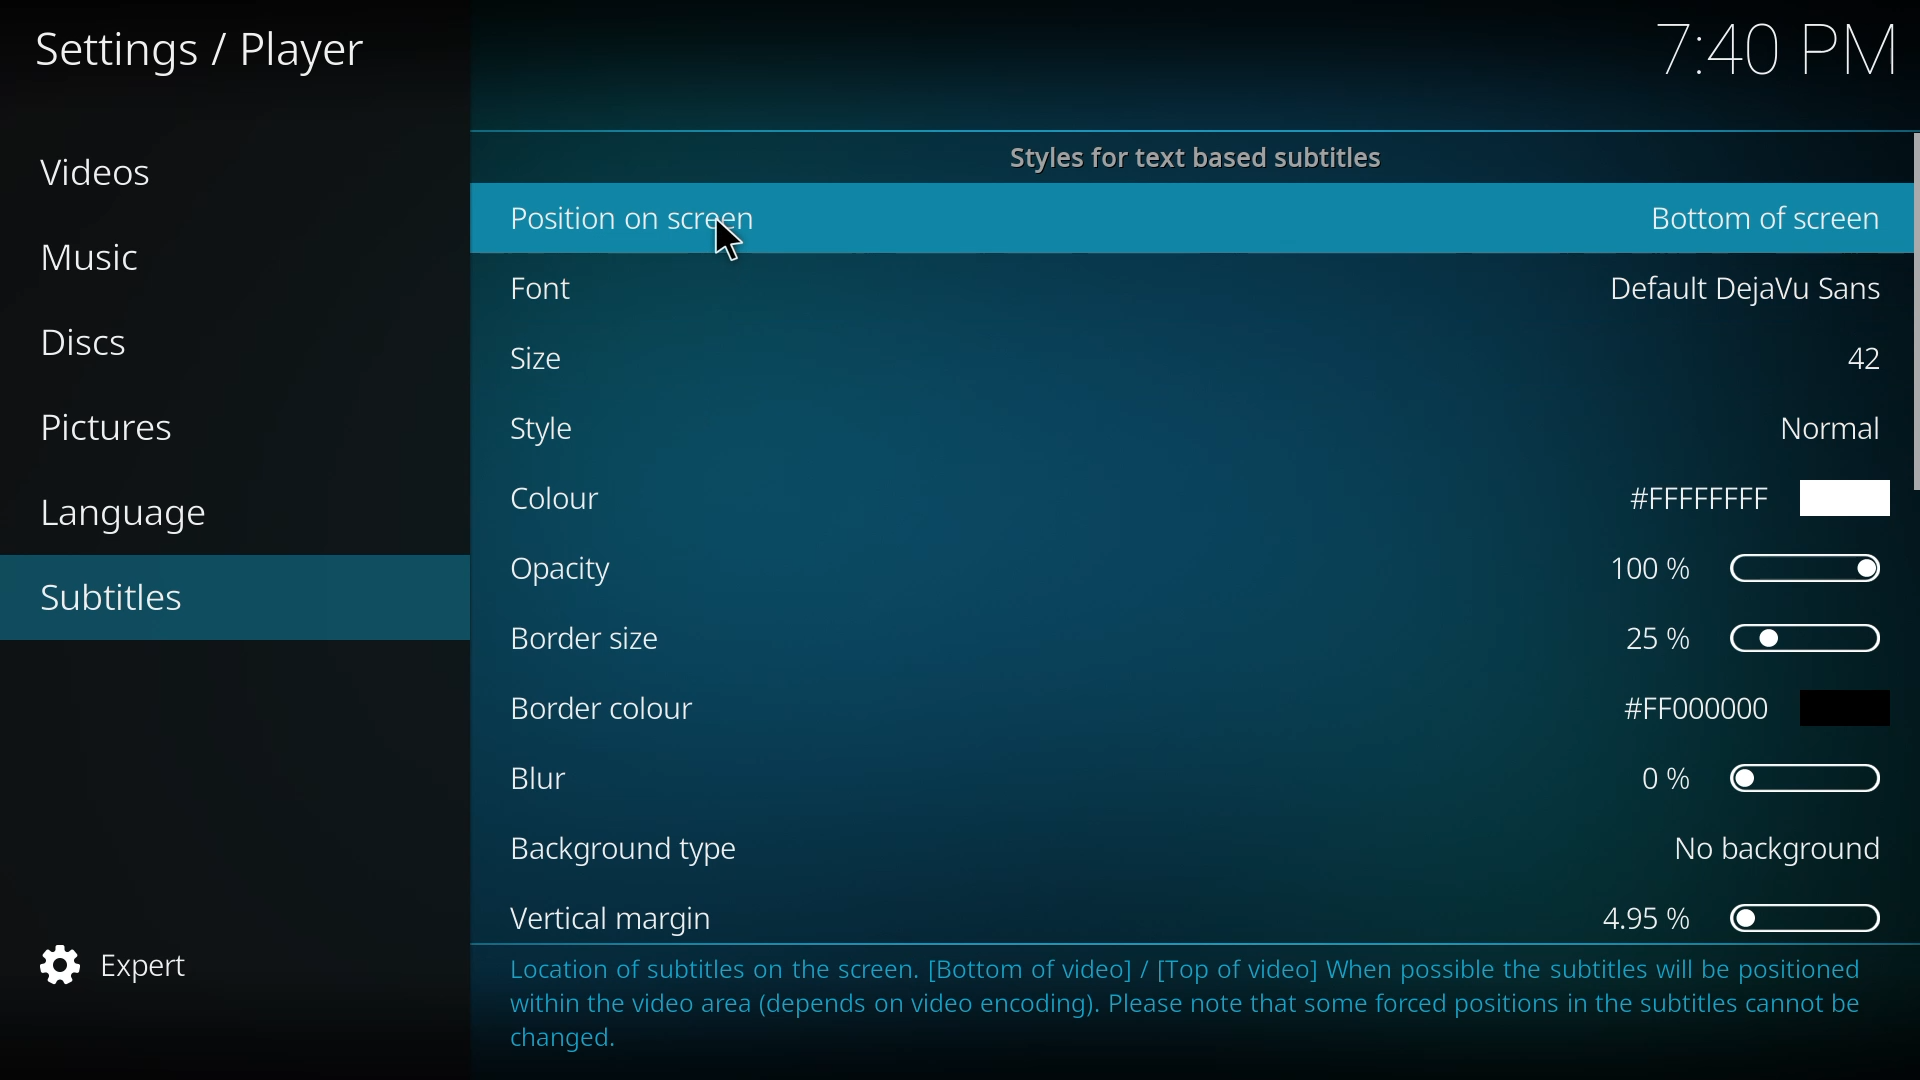 The height and width of the screenshot is (1080, 1920). What do you see at coordinates (124, 515) in the screenshot?
I see `language` at bounding box center [124, 515].